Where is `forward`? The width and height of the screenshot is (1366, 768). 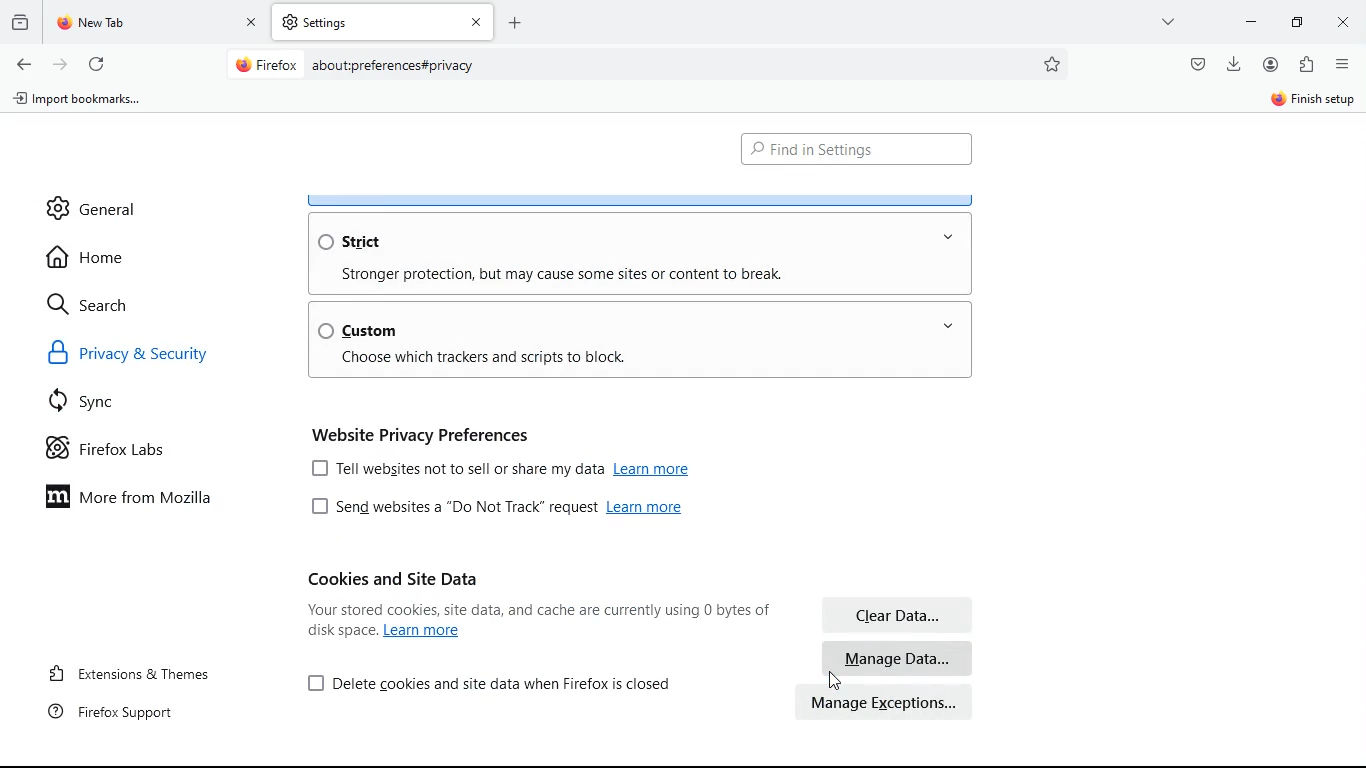 forward is located at coordinates (60, 63).